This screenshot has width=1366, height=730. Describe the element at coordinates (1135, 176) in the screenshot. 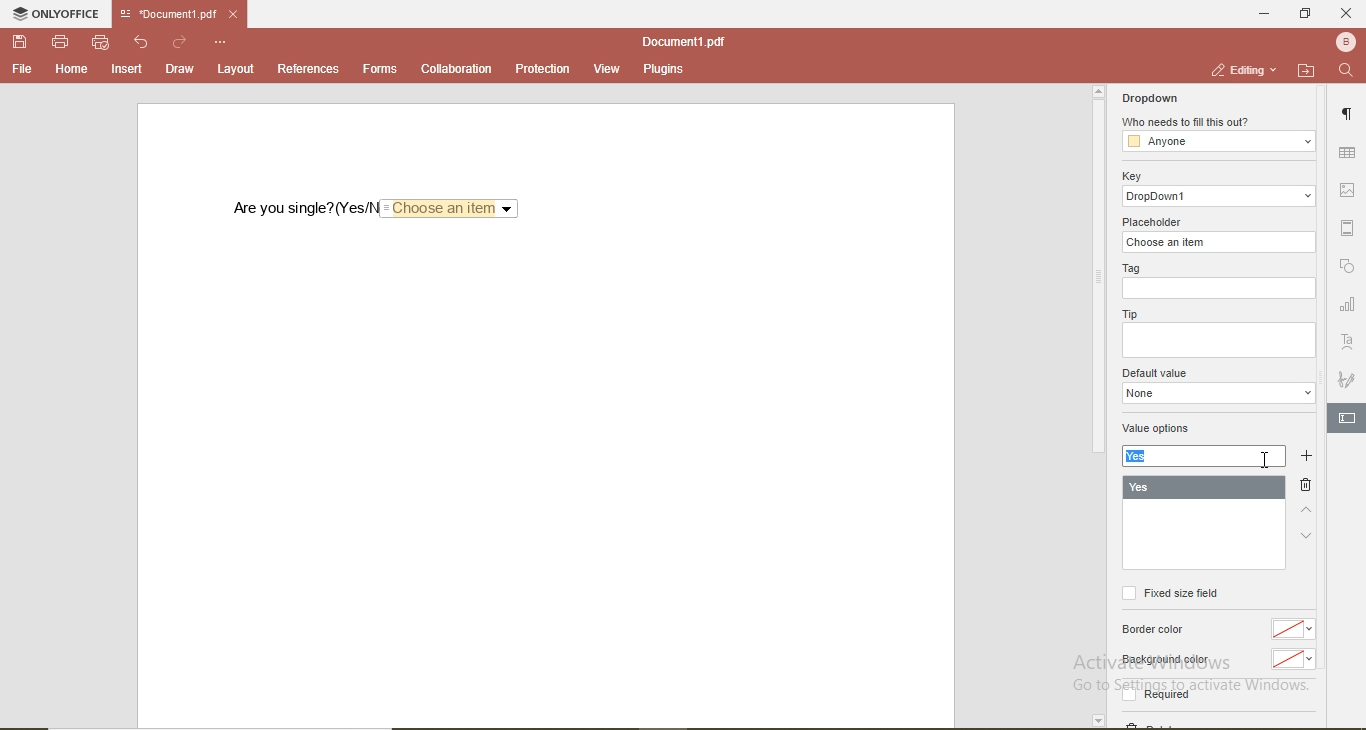

I see `key` at that location.